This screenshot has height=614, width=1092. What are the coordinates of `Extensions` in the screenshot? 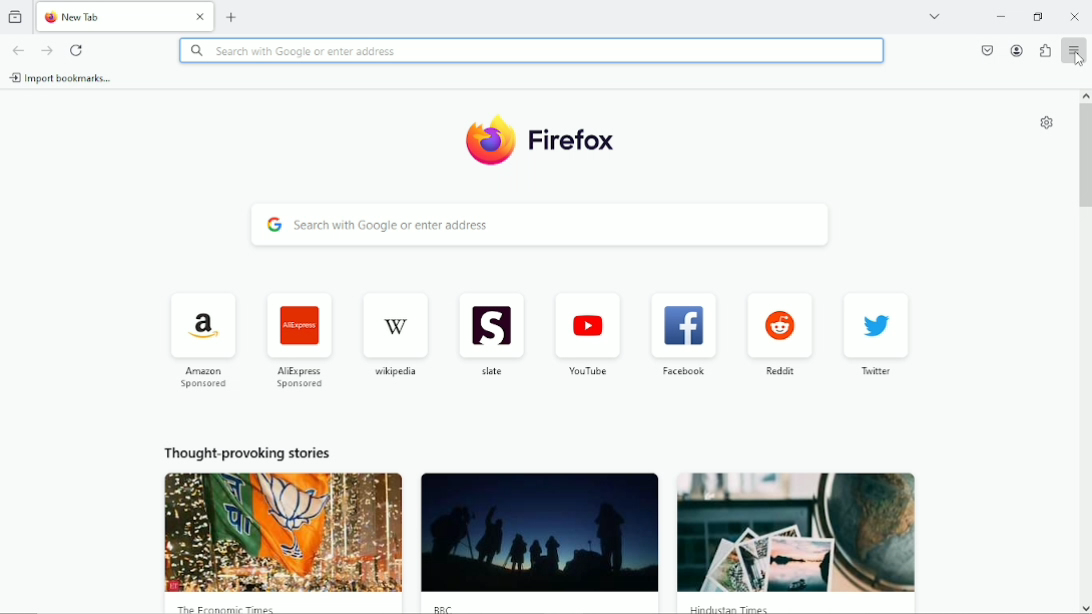 It's located at (1044, 50).